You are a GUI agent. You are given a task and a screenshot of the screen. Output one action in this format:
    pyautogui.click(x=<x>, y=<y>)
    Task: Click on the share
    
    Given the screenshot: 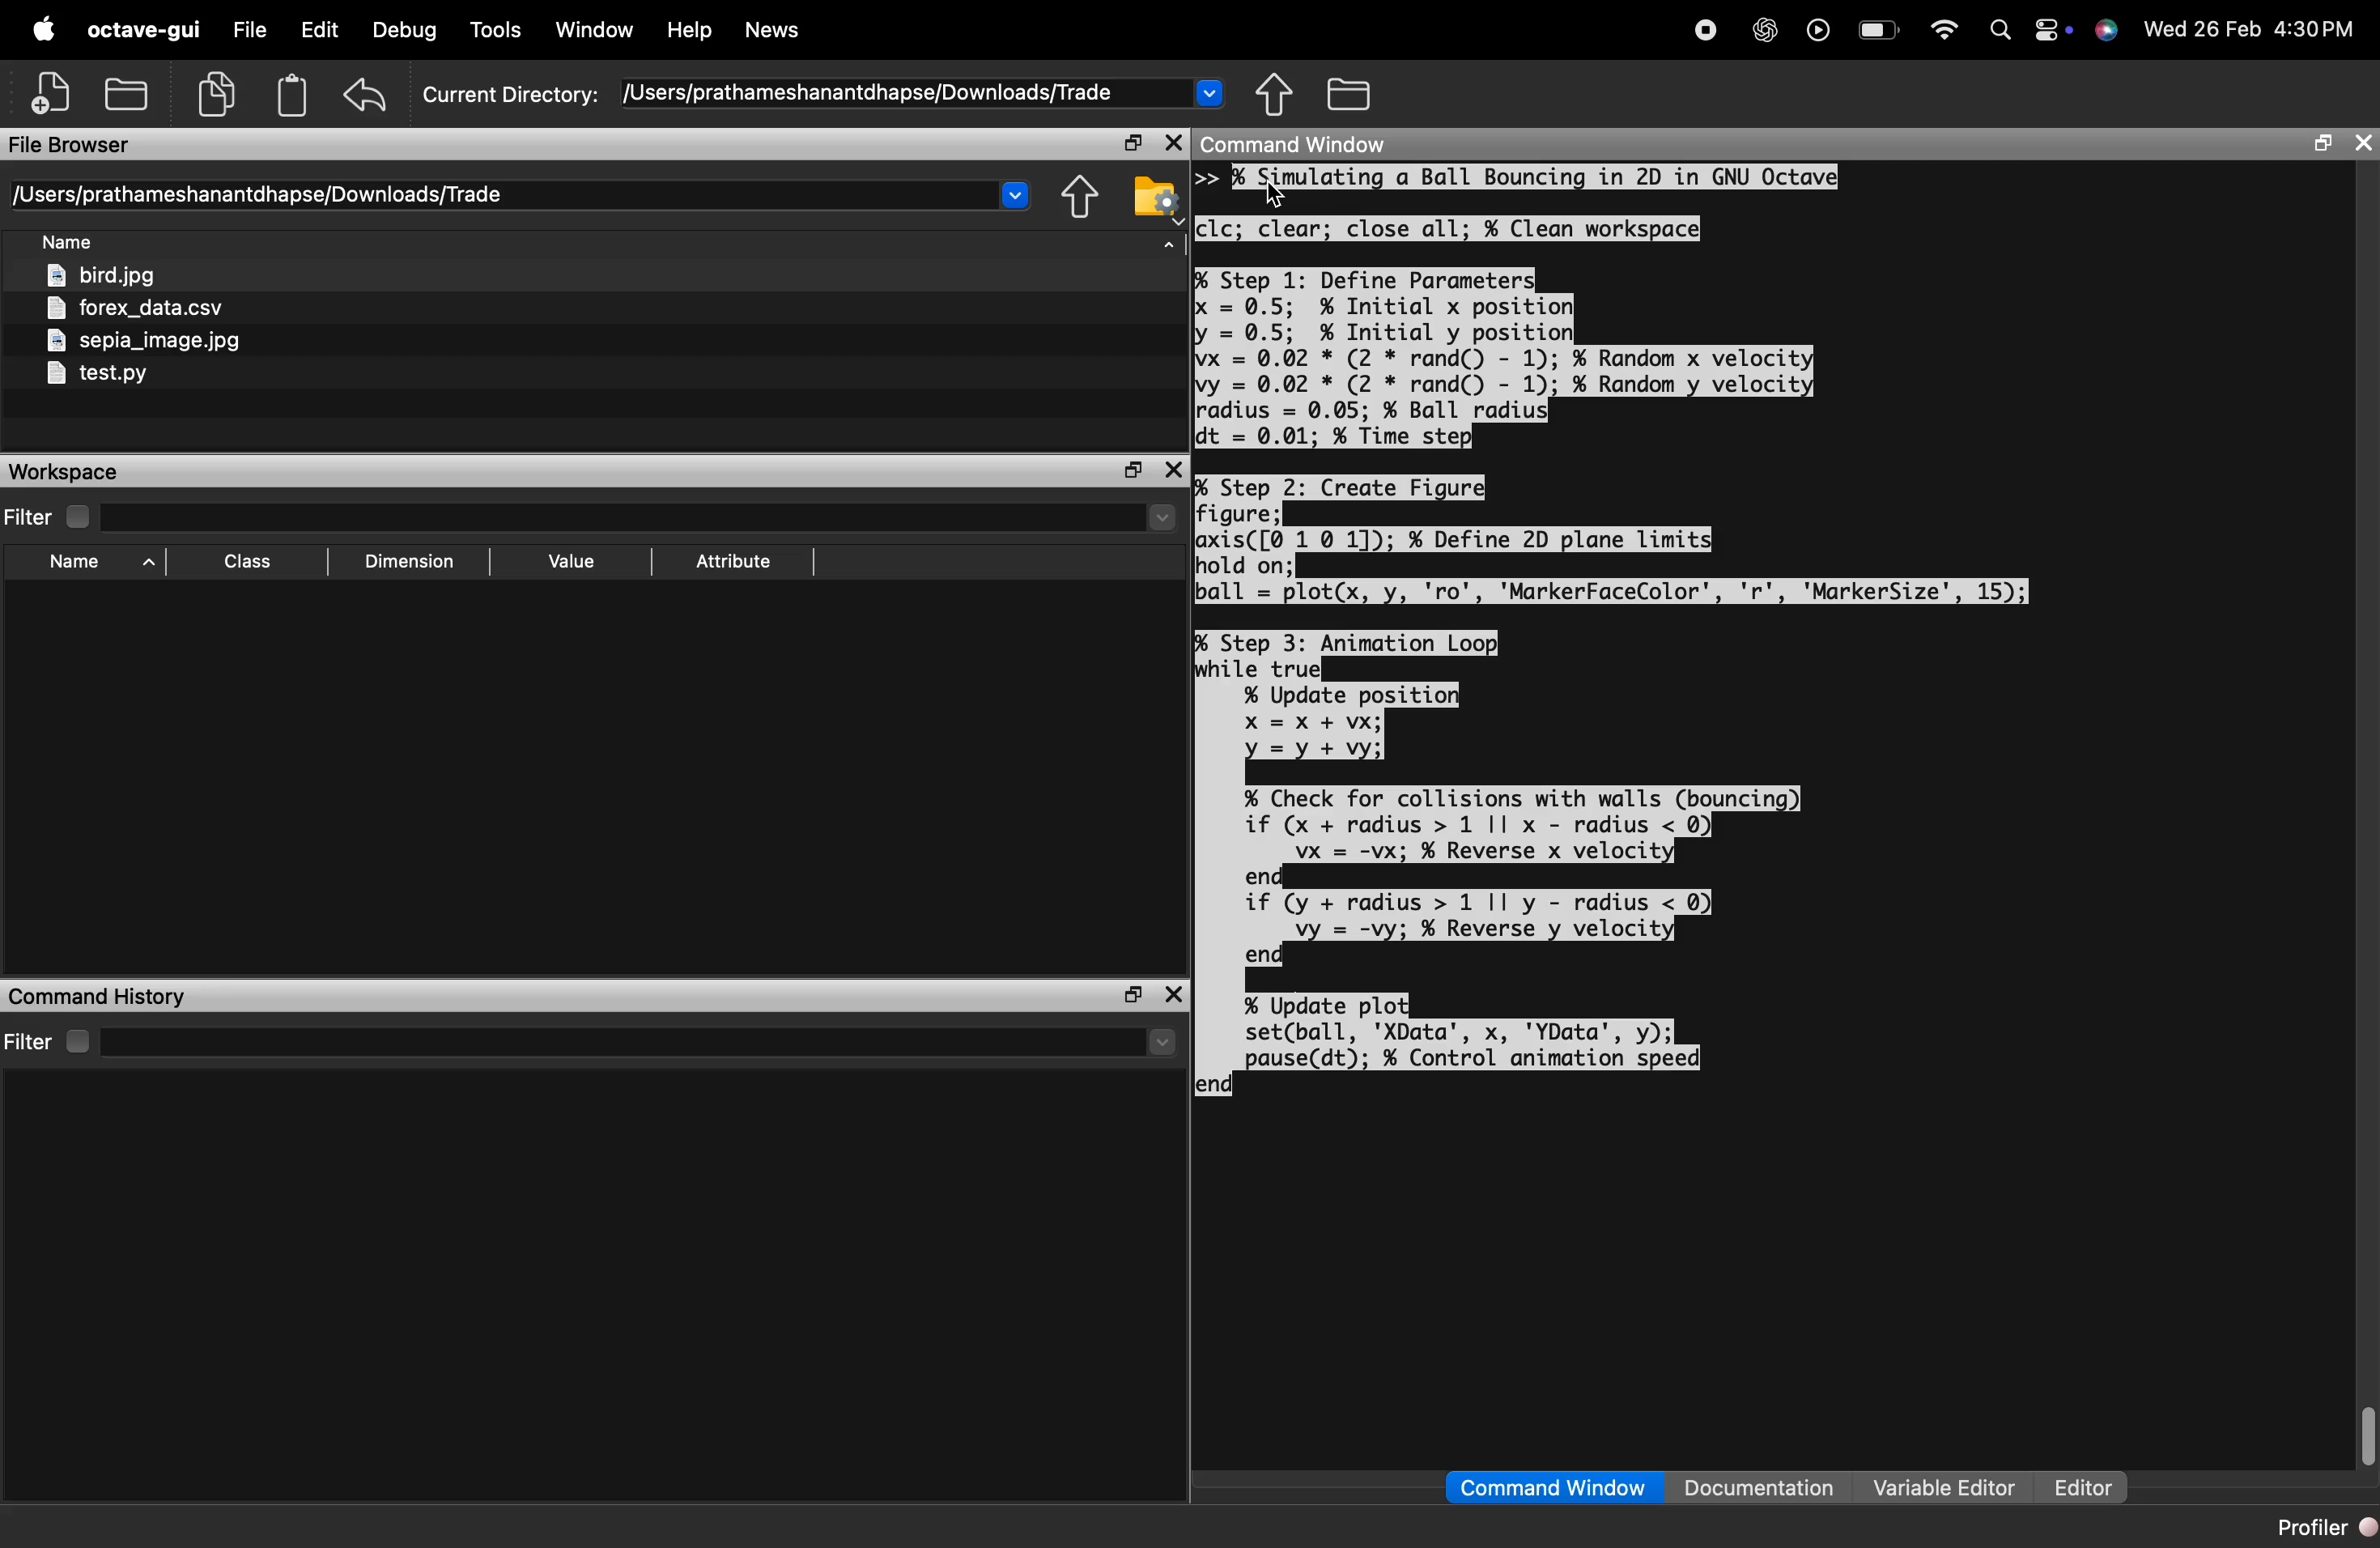 What is the action you would take?
    pyautogui.click(x=1275, y=92)
    